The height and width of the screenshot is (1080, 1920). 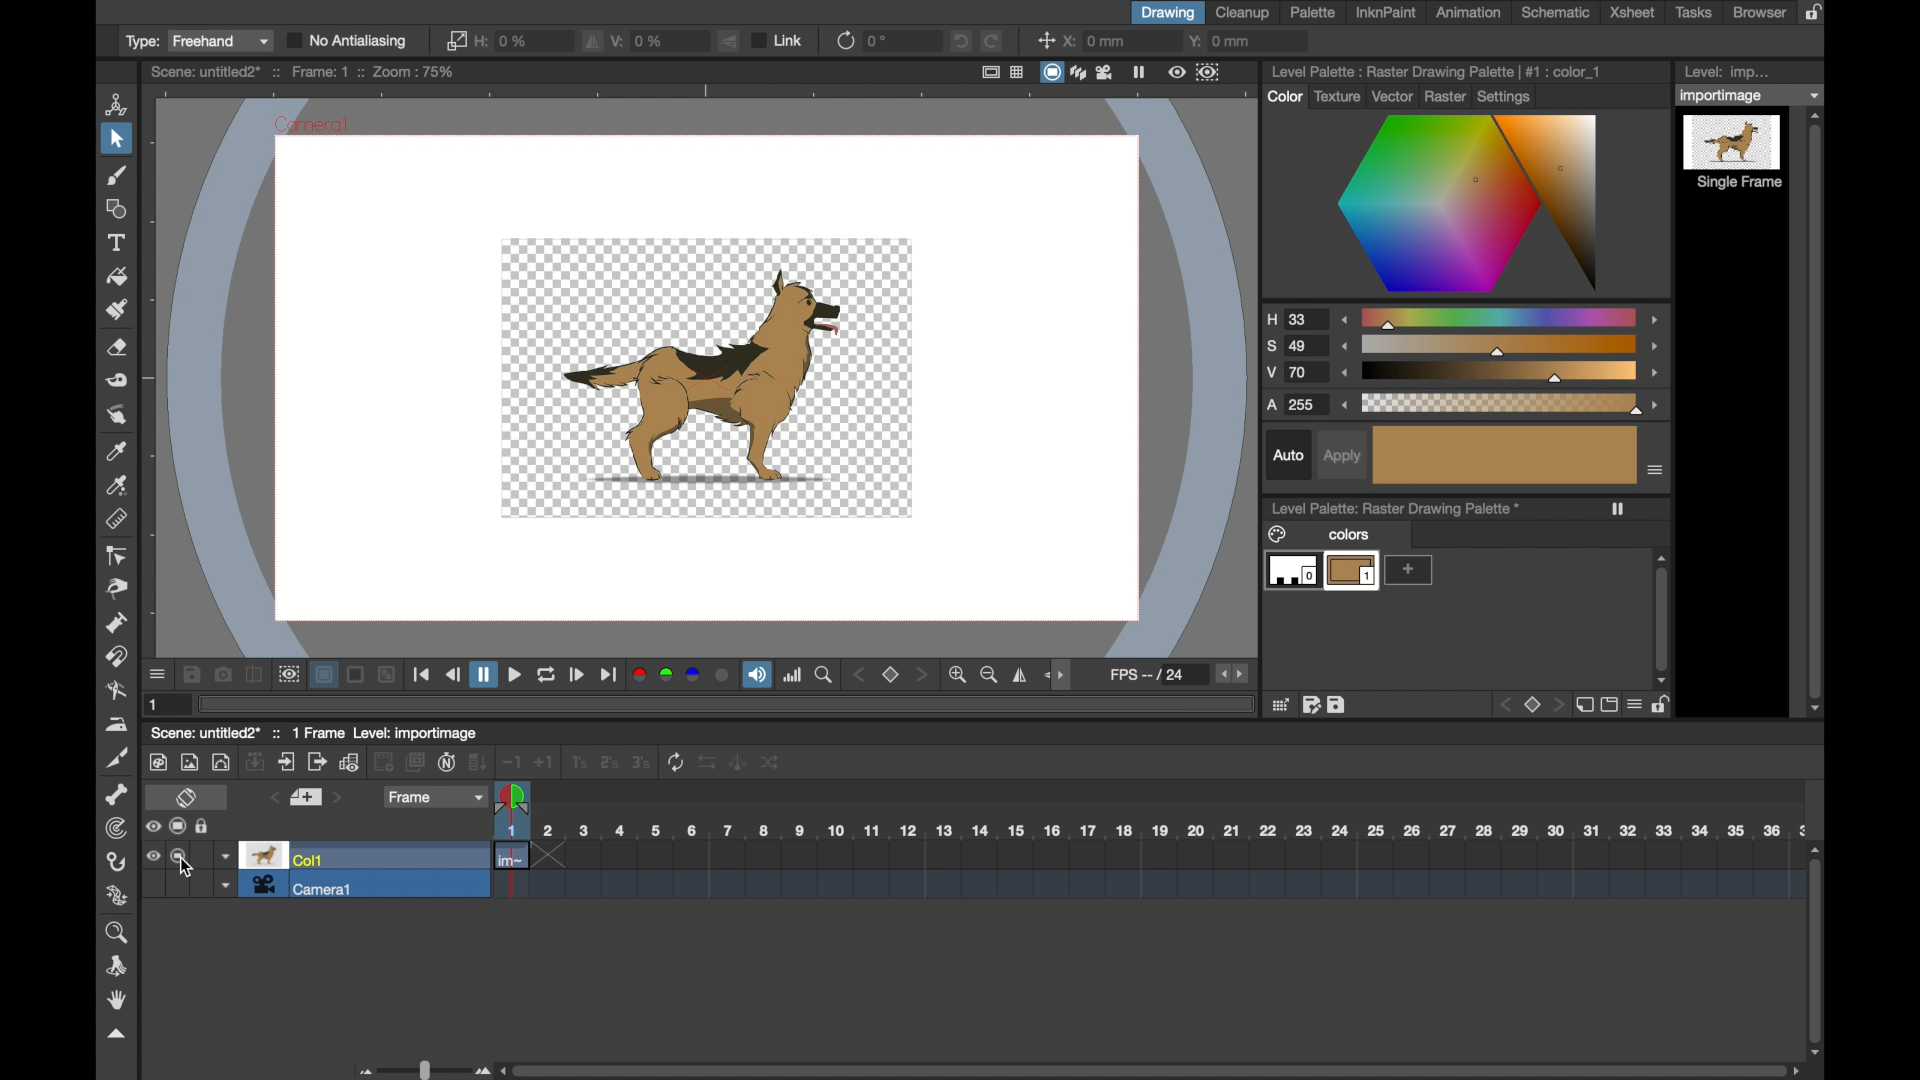 I want to click on paint brush tool, so click(x=119, y=176).